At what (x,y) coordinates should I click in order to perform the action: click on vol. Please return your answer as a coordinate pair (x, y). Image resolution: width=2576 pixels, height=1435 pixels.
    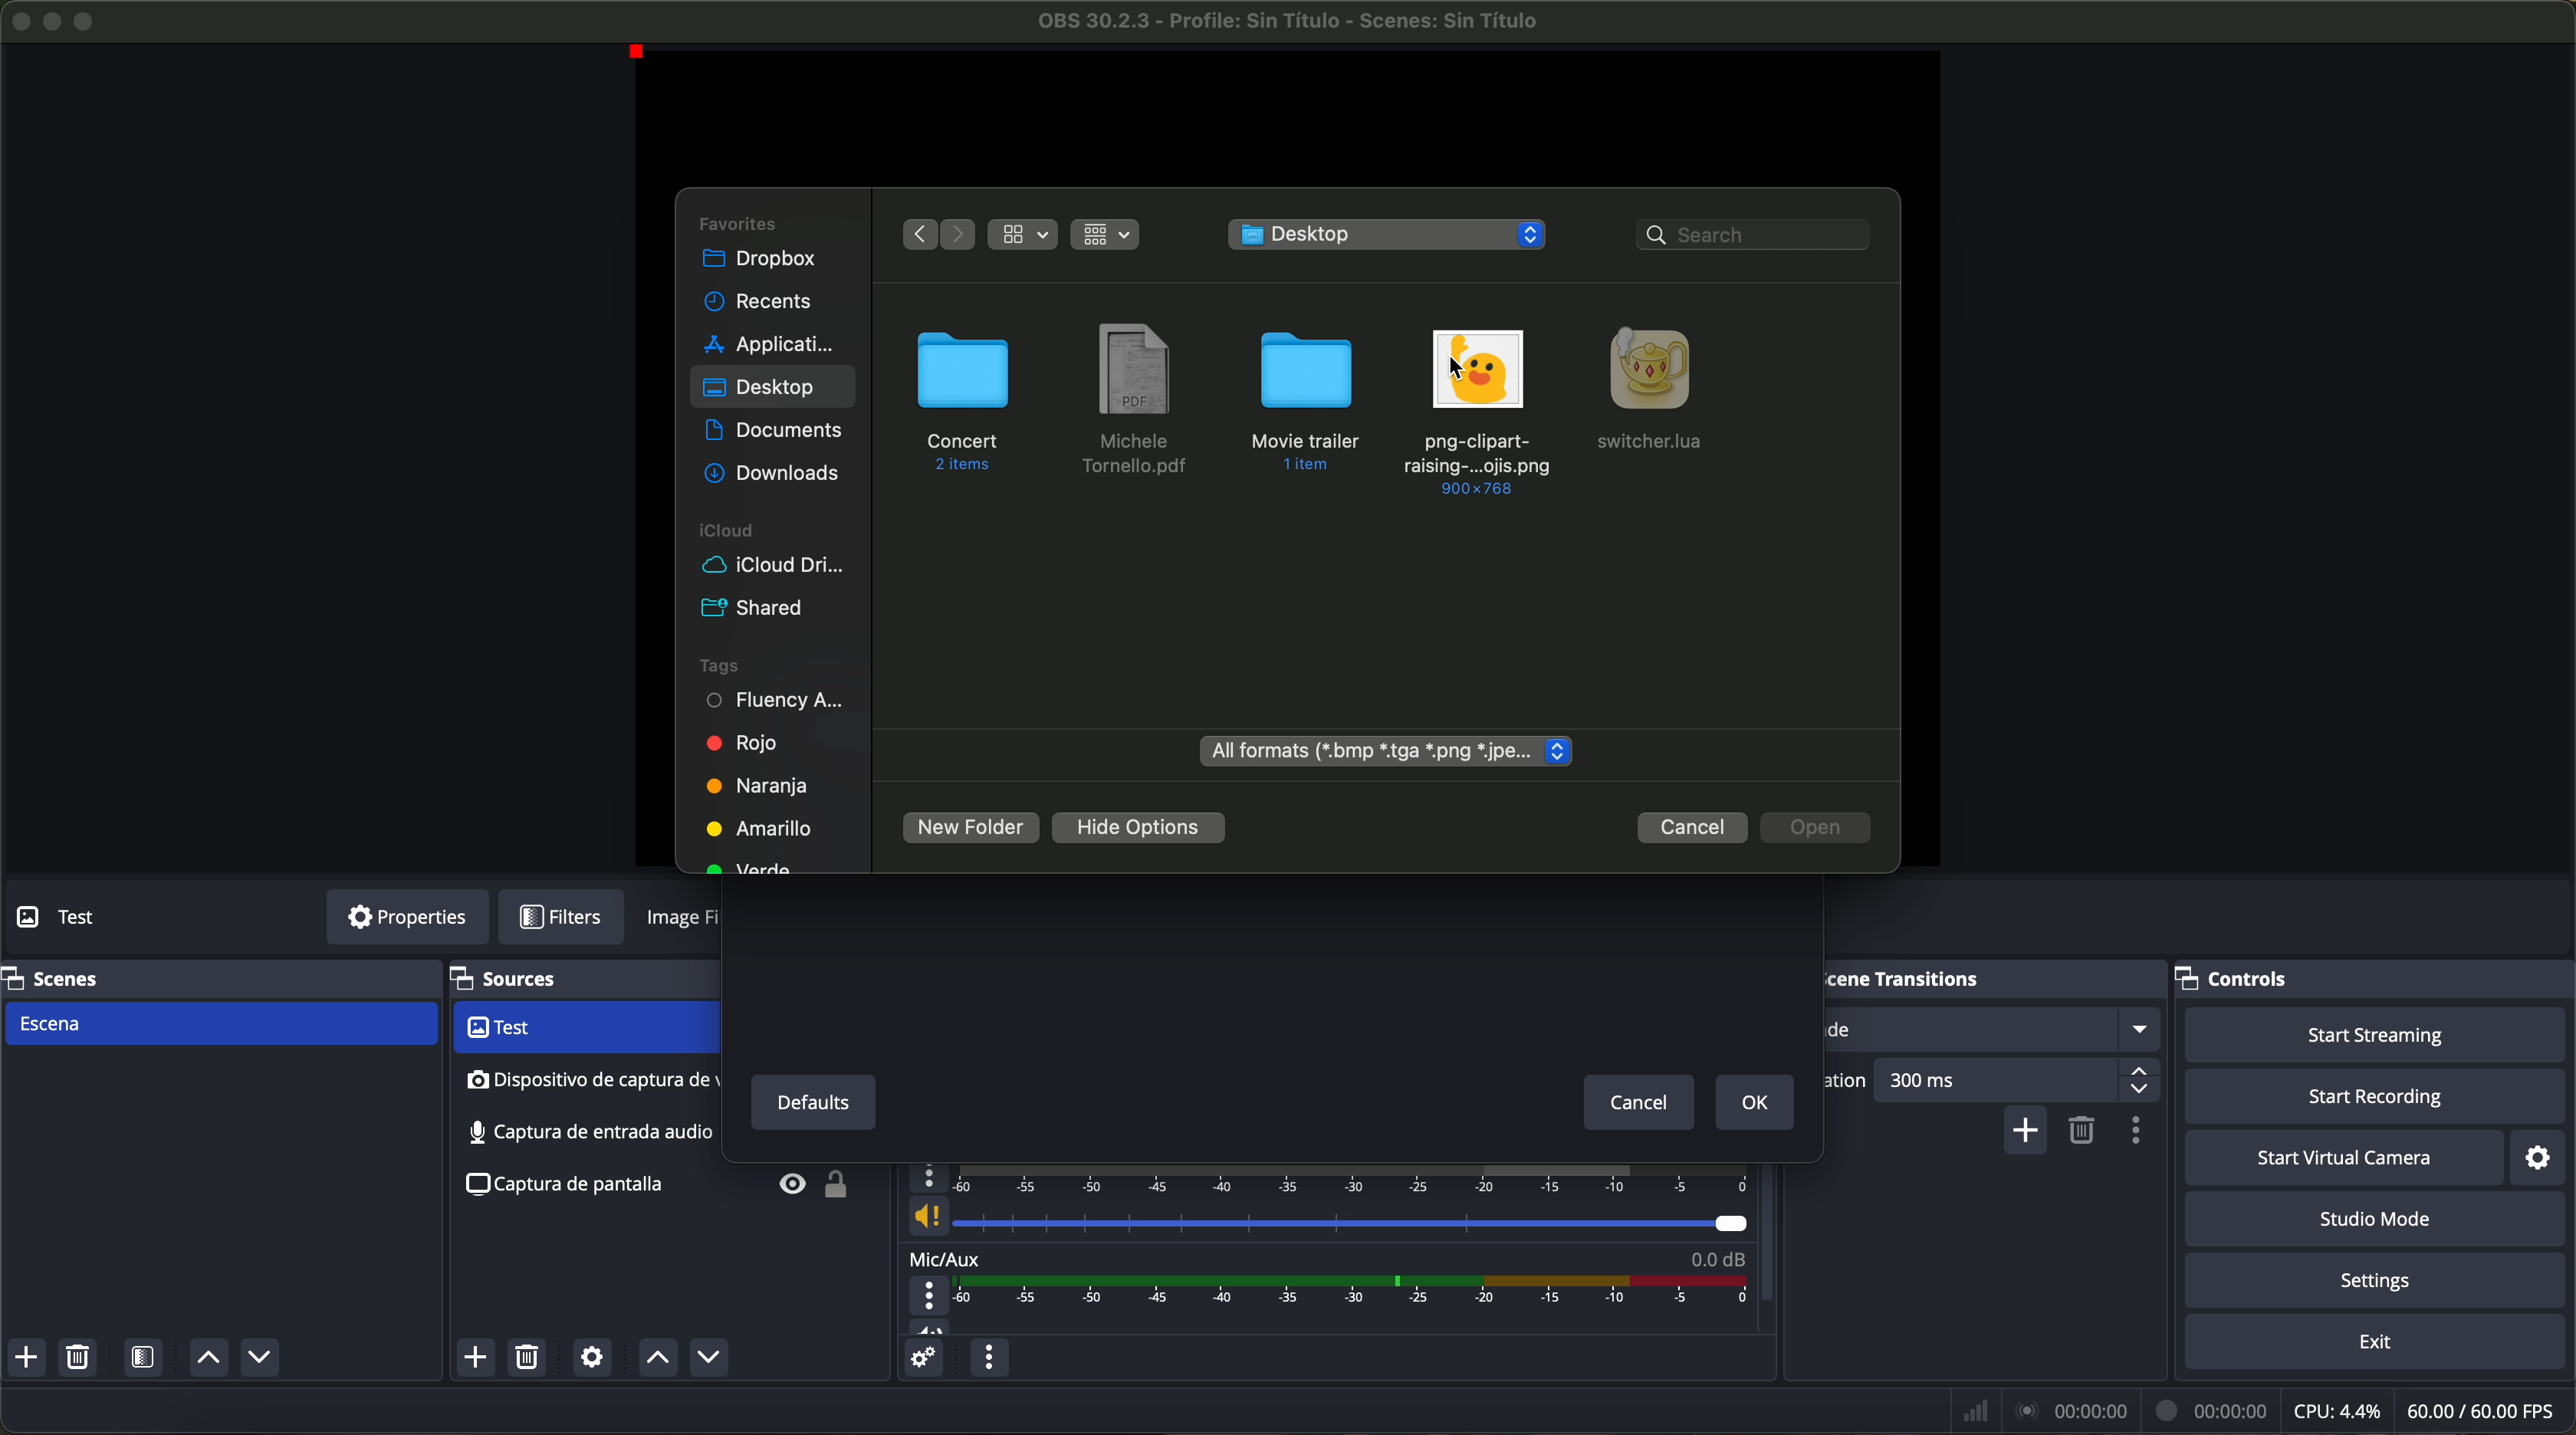
    Looking at the image, I should click on (930, 1326).